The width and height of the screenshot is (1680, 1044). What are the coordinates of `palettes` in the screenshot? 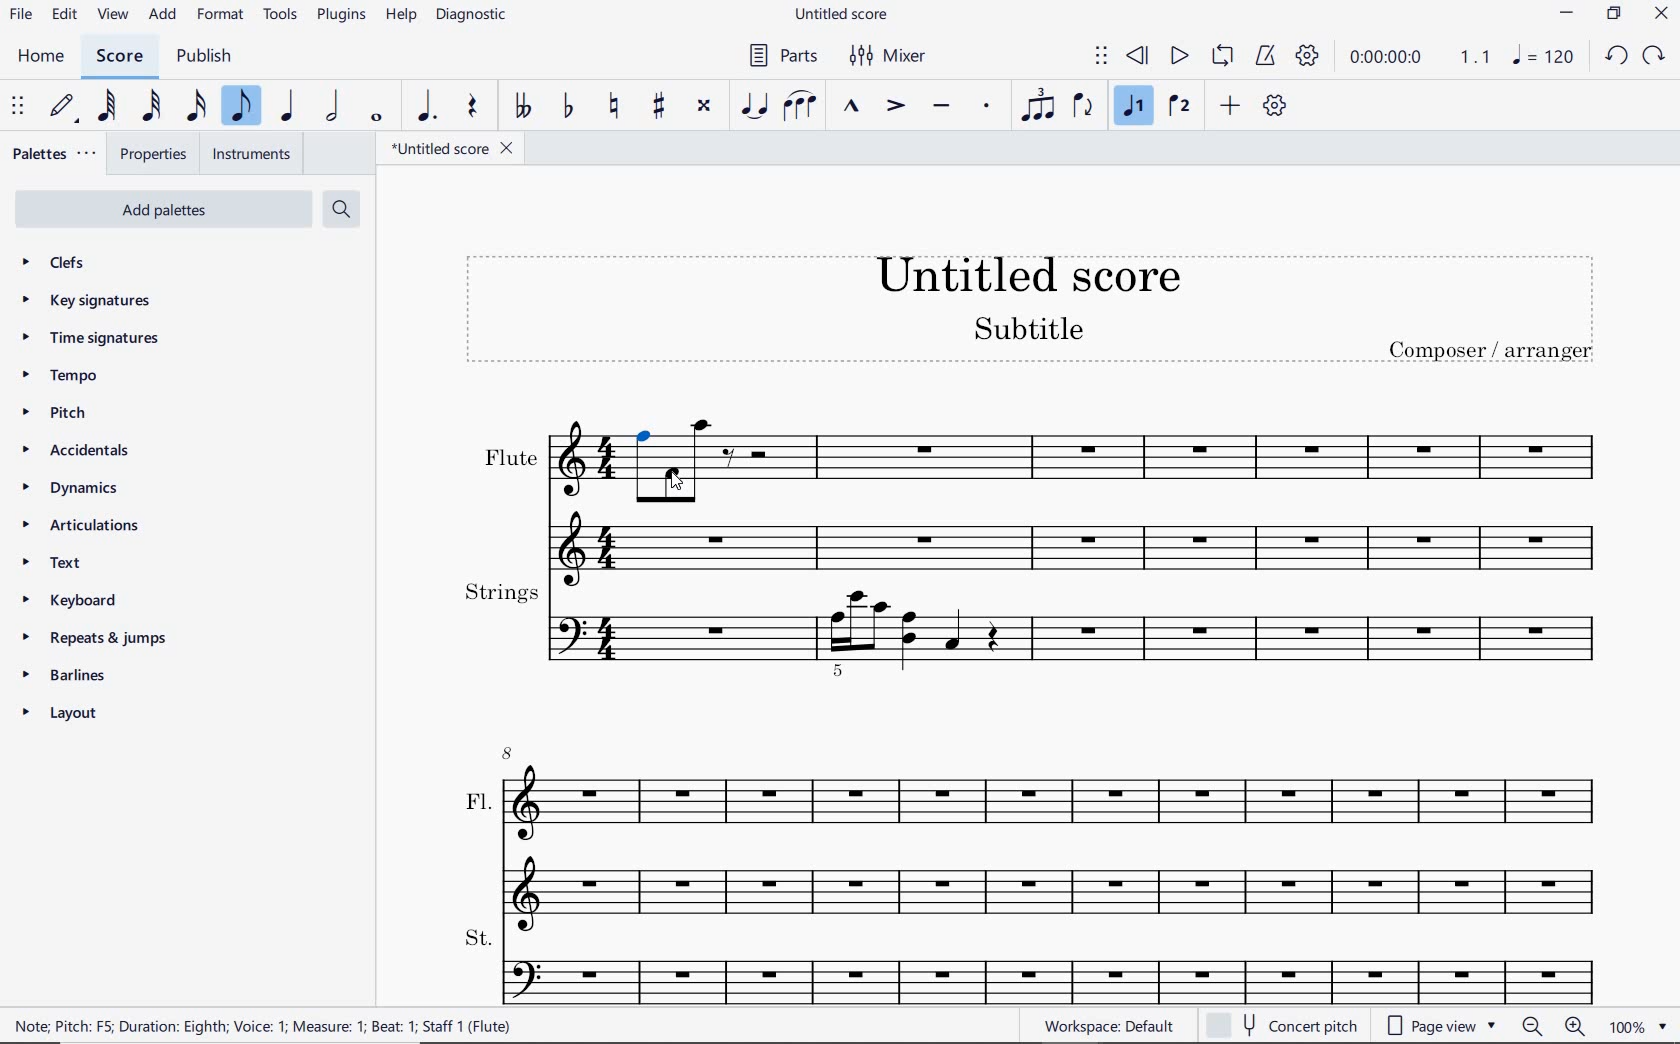 It's located at (56, 152).